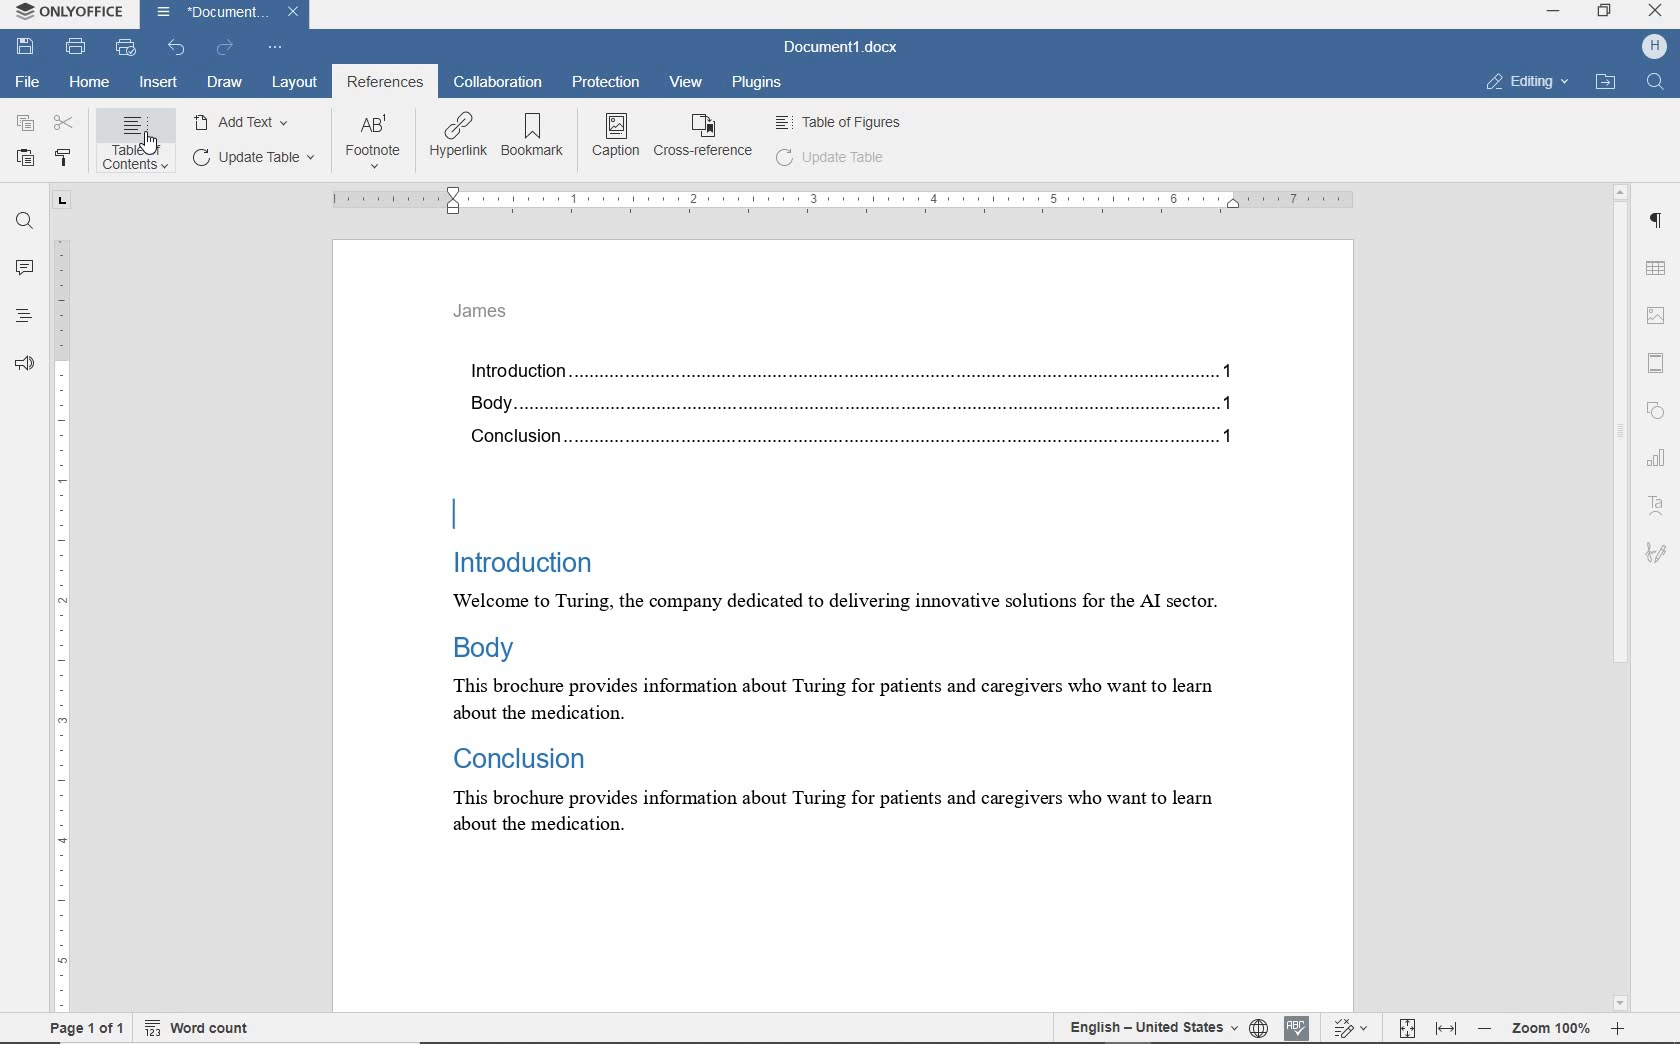 The image size is (1680, 1044). Describe the element at coordinates (87, 1030) in the screenshot. I see `page 1 of 1` at that location.